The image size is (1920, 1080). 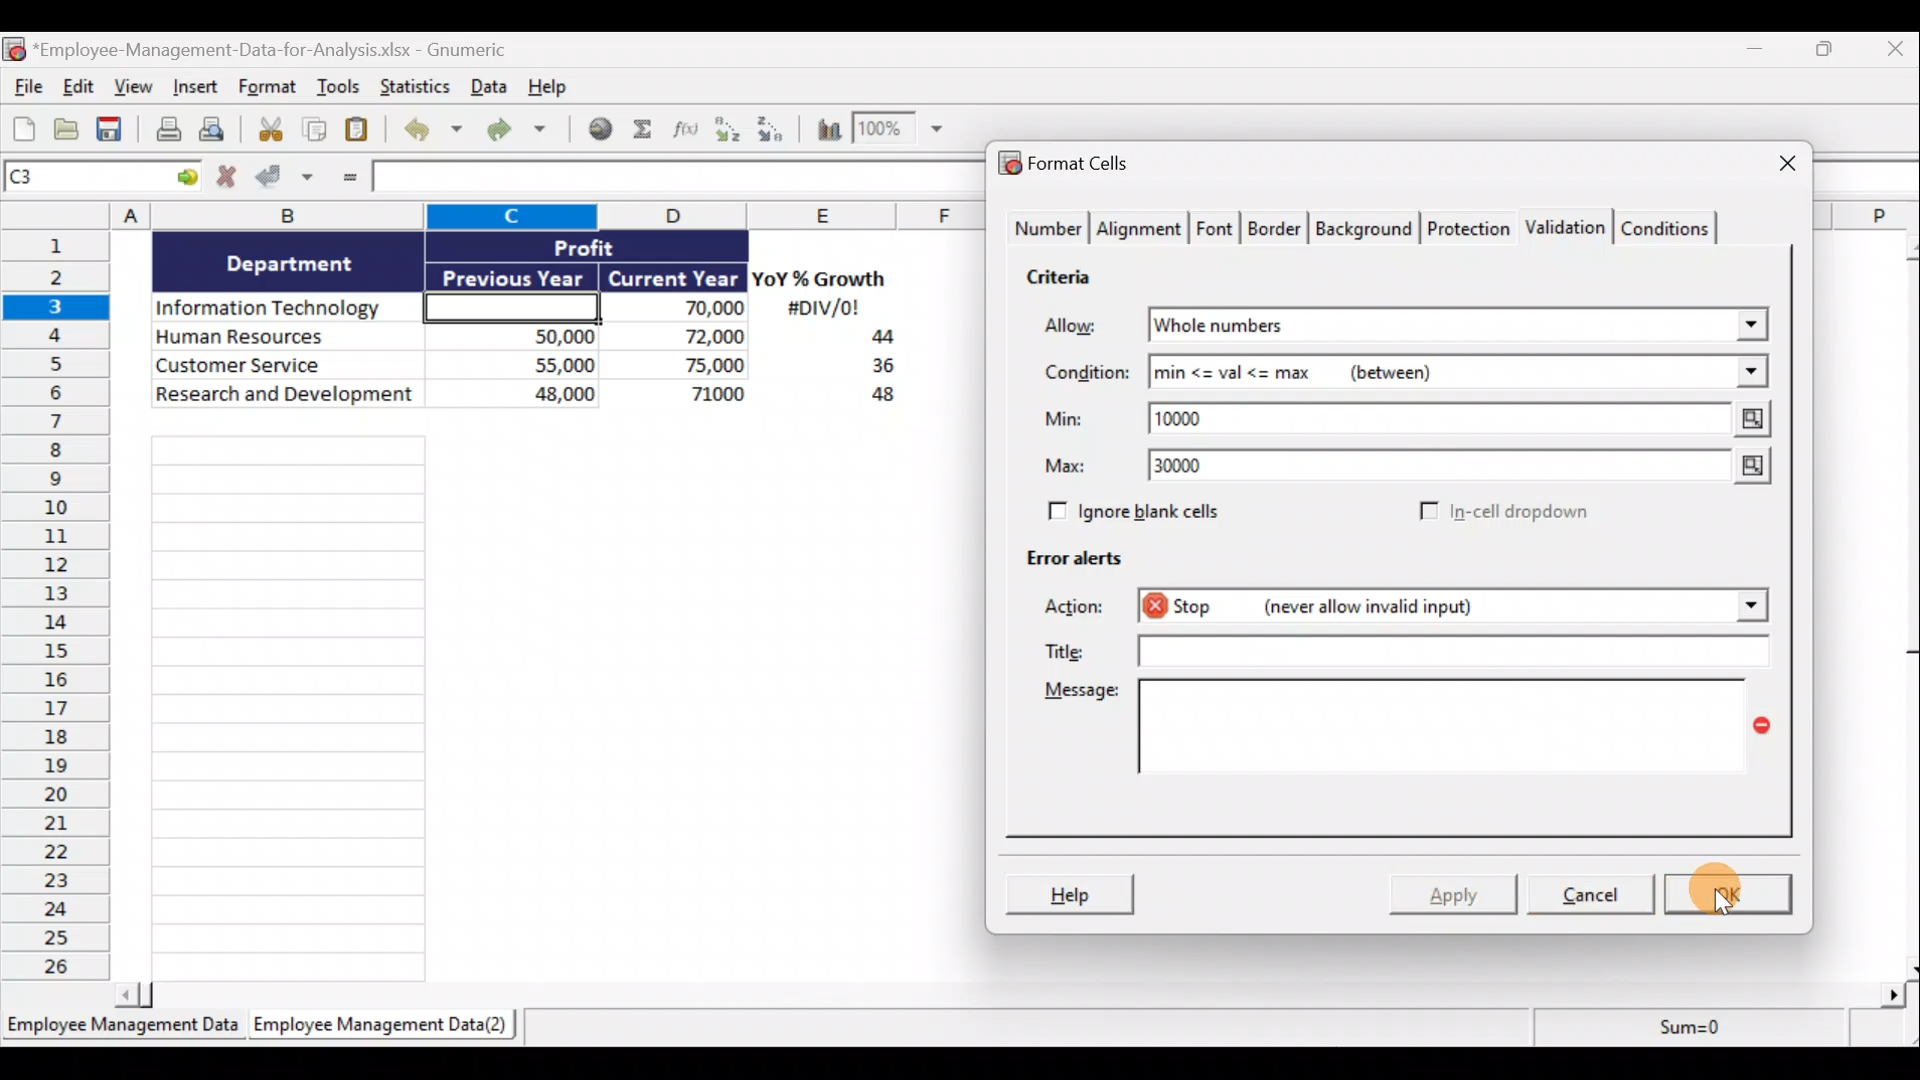 What do you see at coordinates (1746, 609) in the screenshot?
I see `Actions drop down` at bounding box center [1746, 609].